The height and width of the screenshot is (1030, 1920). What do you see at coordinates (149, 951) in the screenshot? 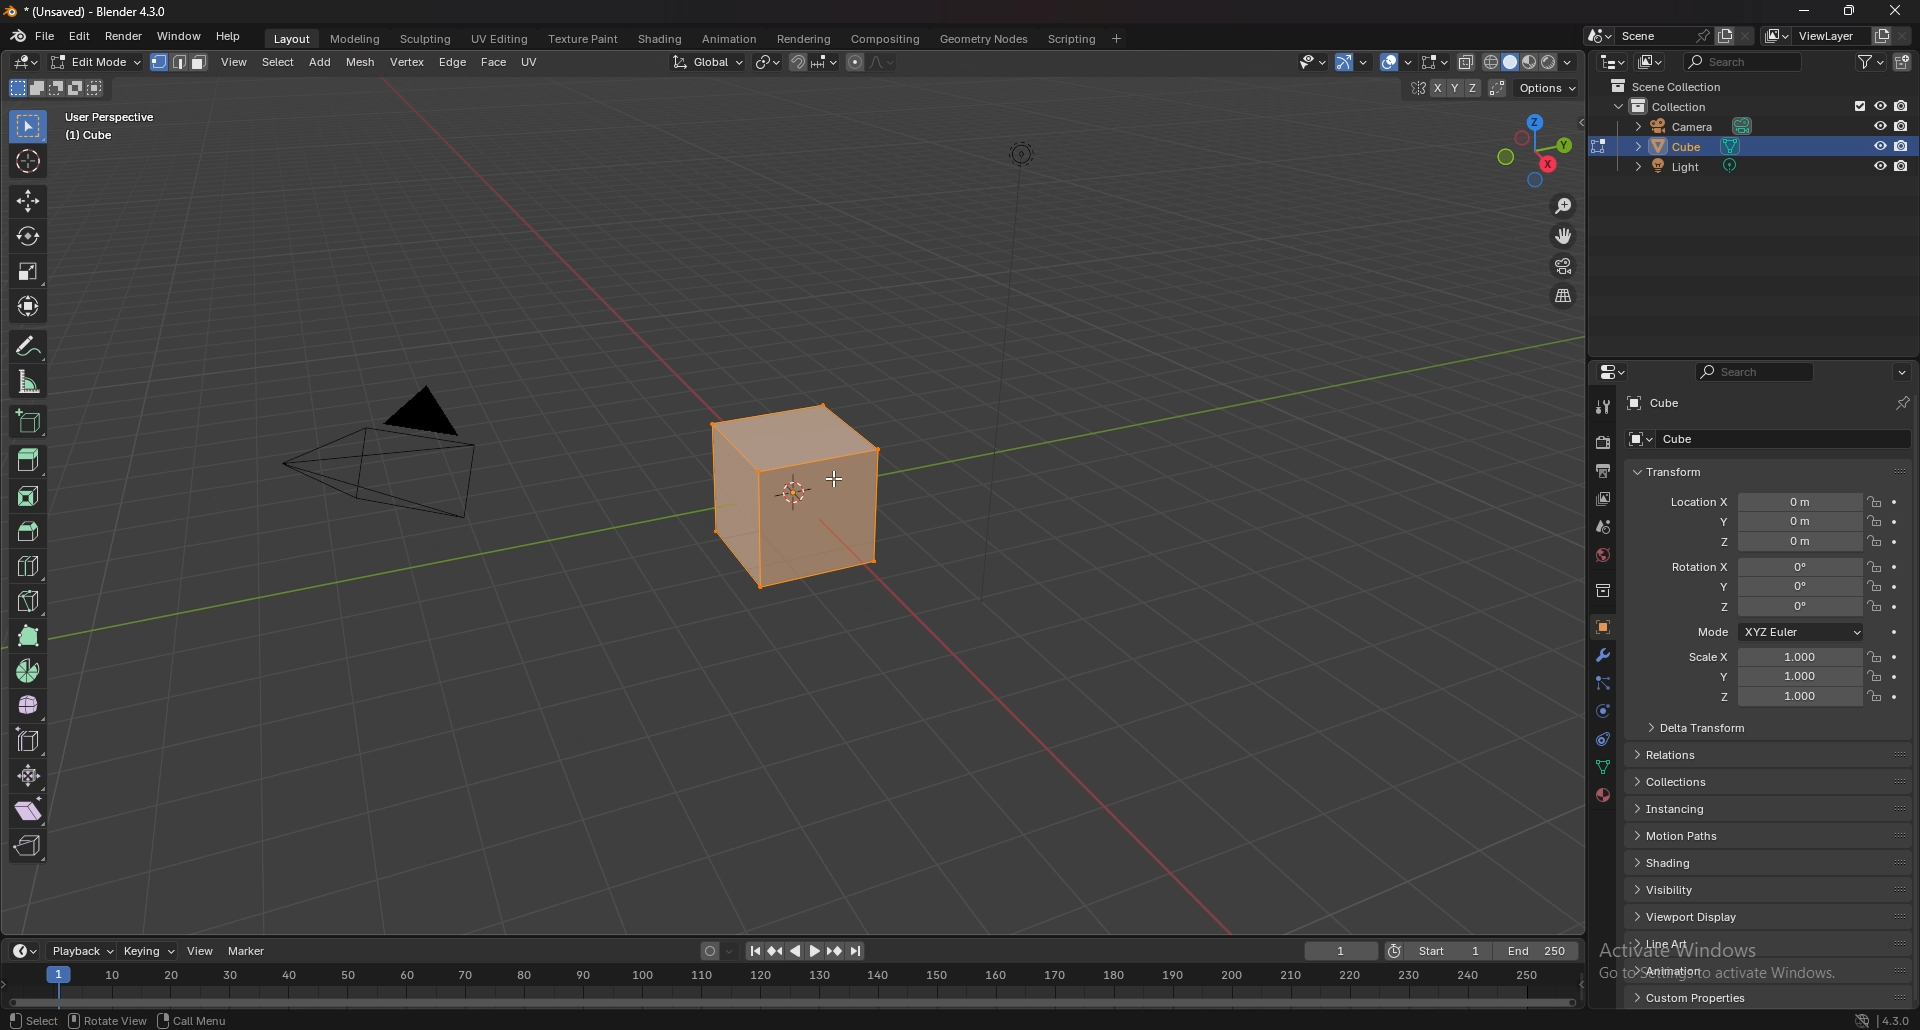
I see `keying` at bounding box center [149, 951].